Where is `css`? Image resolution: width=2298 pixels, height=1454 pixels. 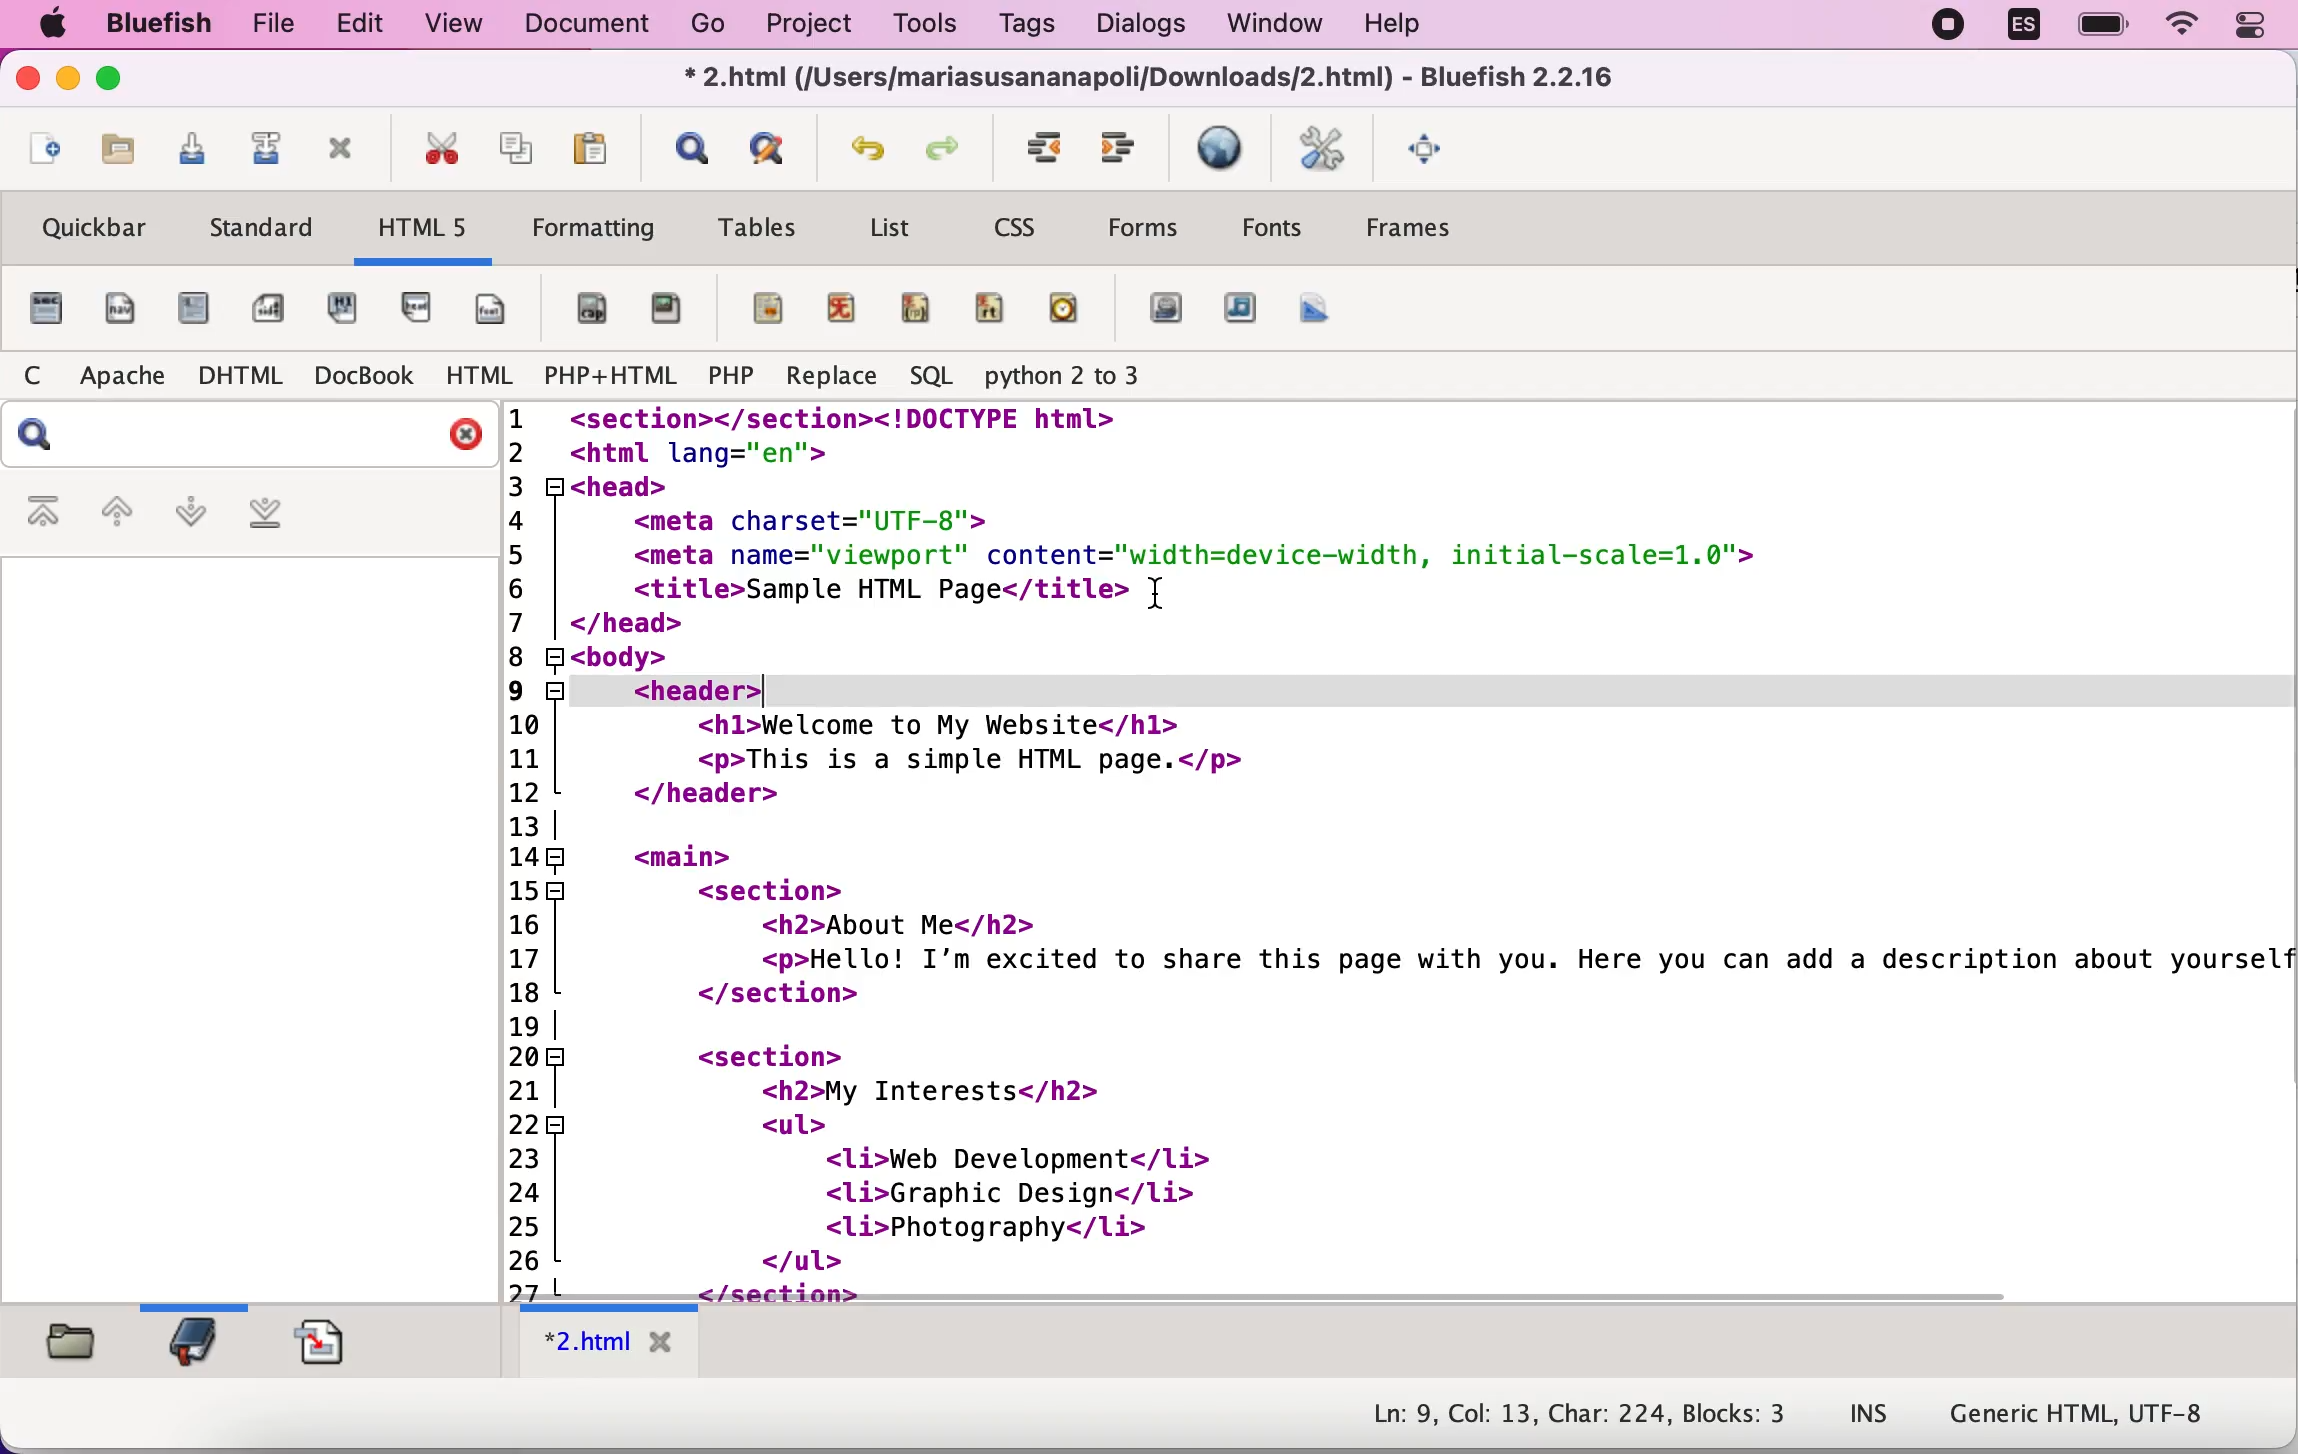
css is located at coordinates (1023, 224).